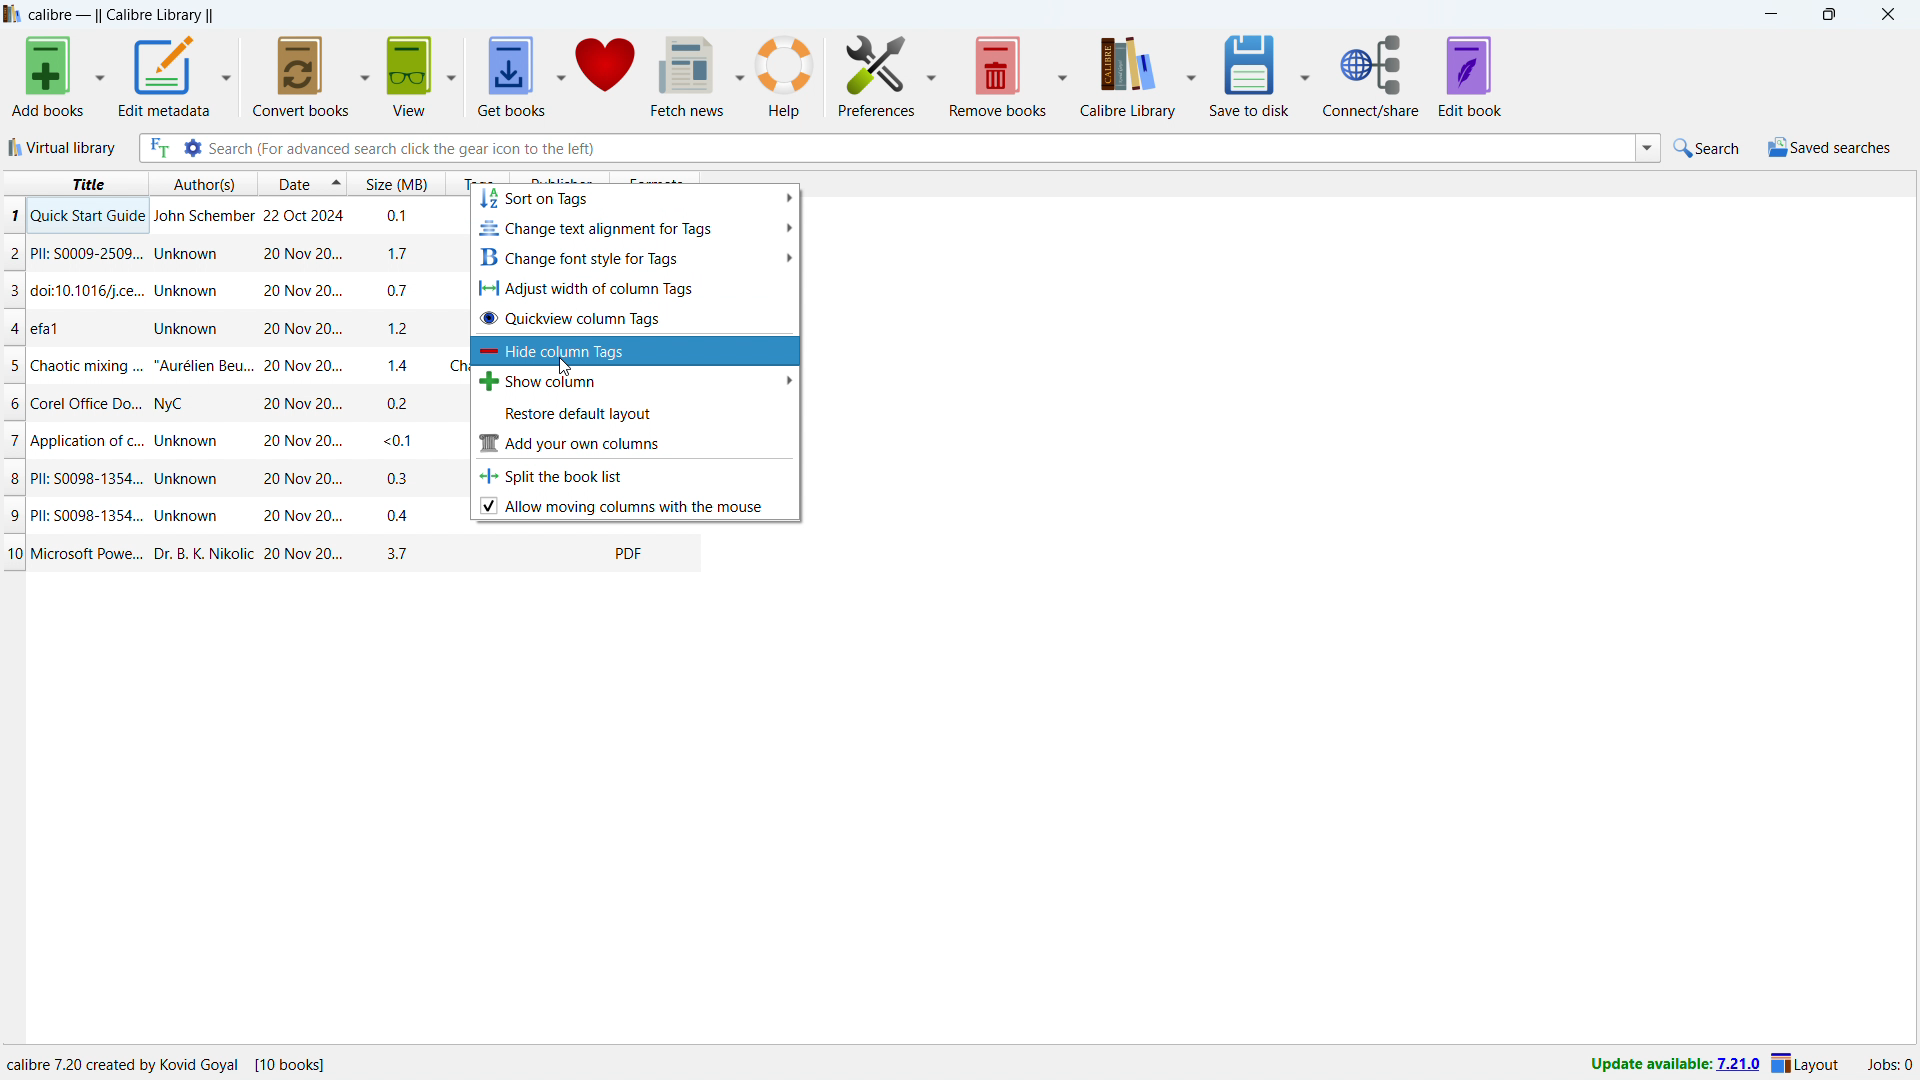 This screenshot has width=1920, height=1080. I want to click on connect/share, so click(1371, 77).